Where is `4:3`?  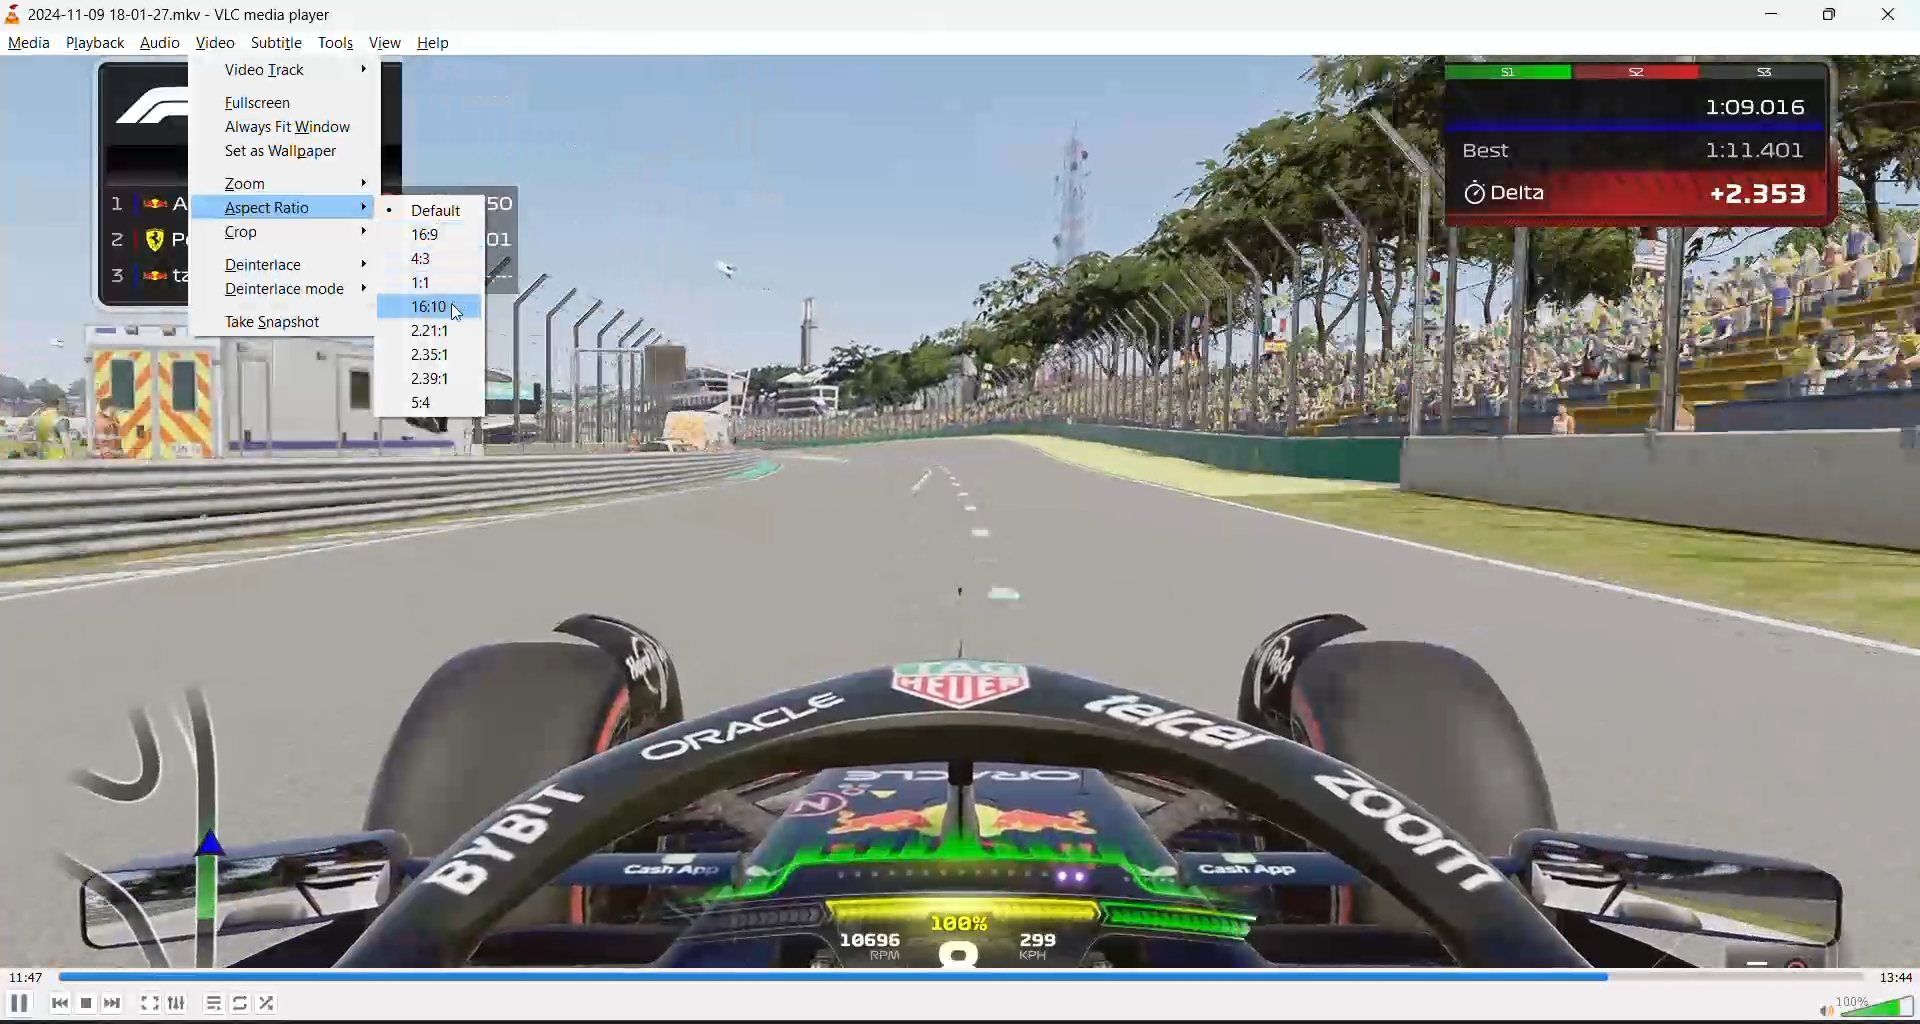
4:3 is located at coordinates (425, 259).